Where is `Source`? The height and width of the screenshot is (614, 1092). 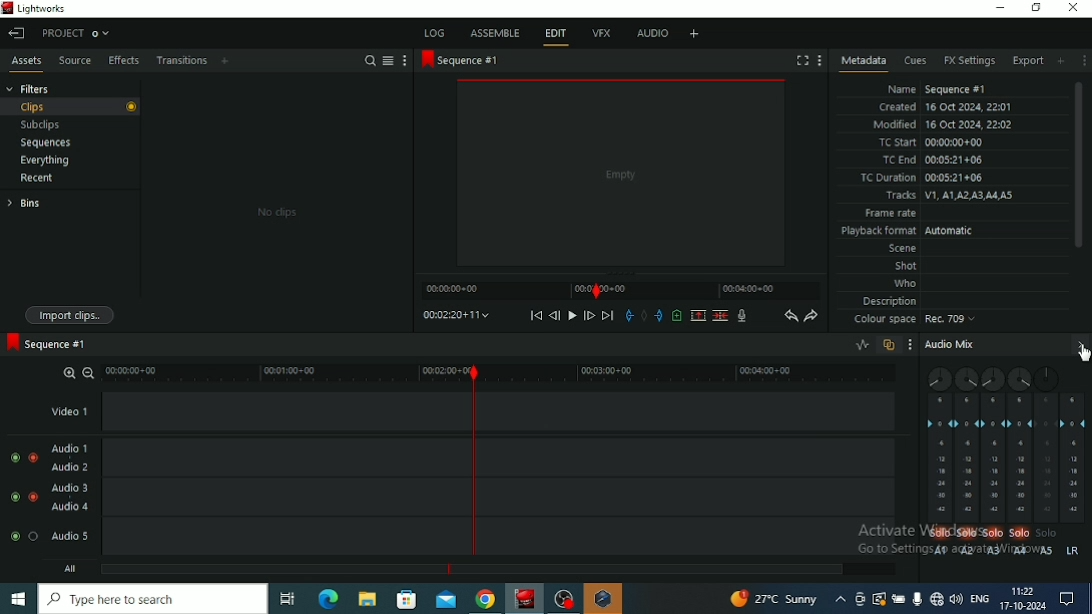
Source is located at coordinates (73, 61).